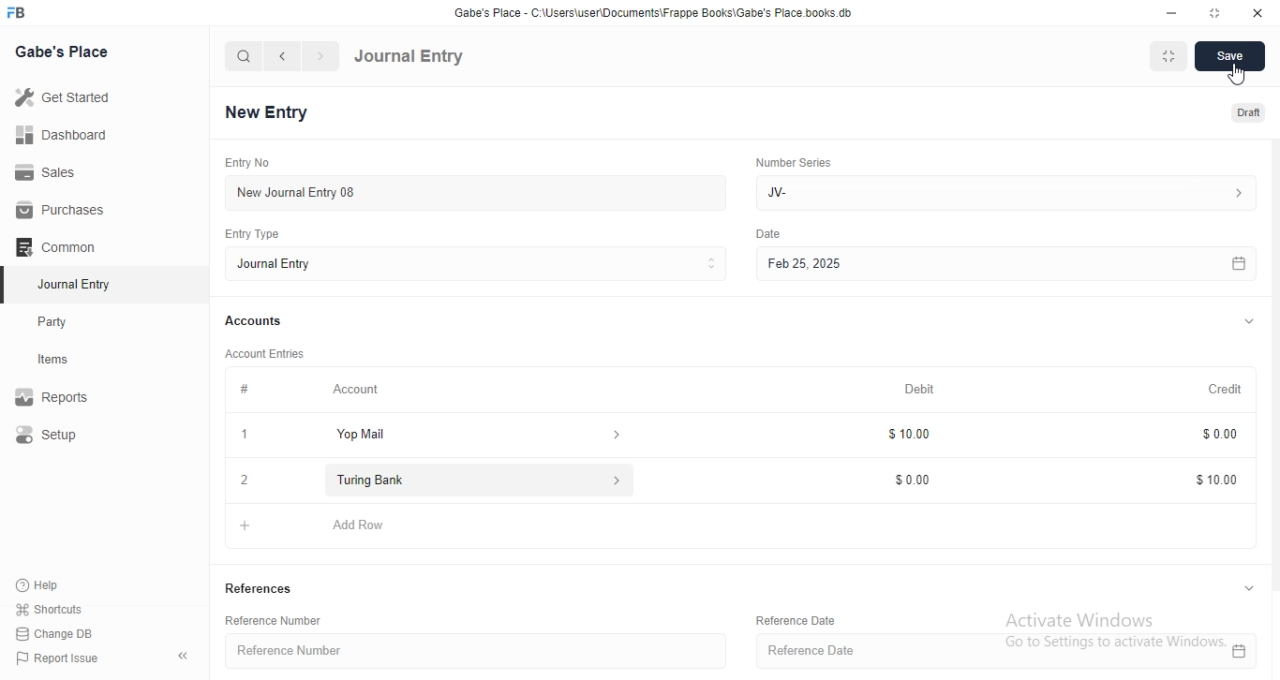  What do you see at coordinates (18, 13) in the screenshot?
I see `FB` at bounding box center [18, 13].